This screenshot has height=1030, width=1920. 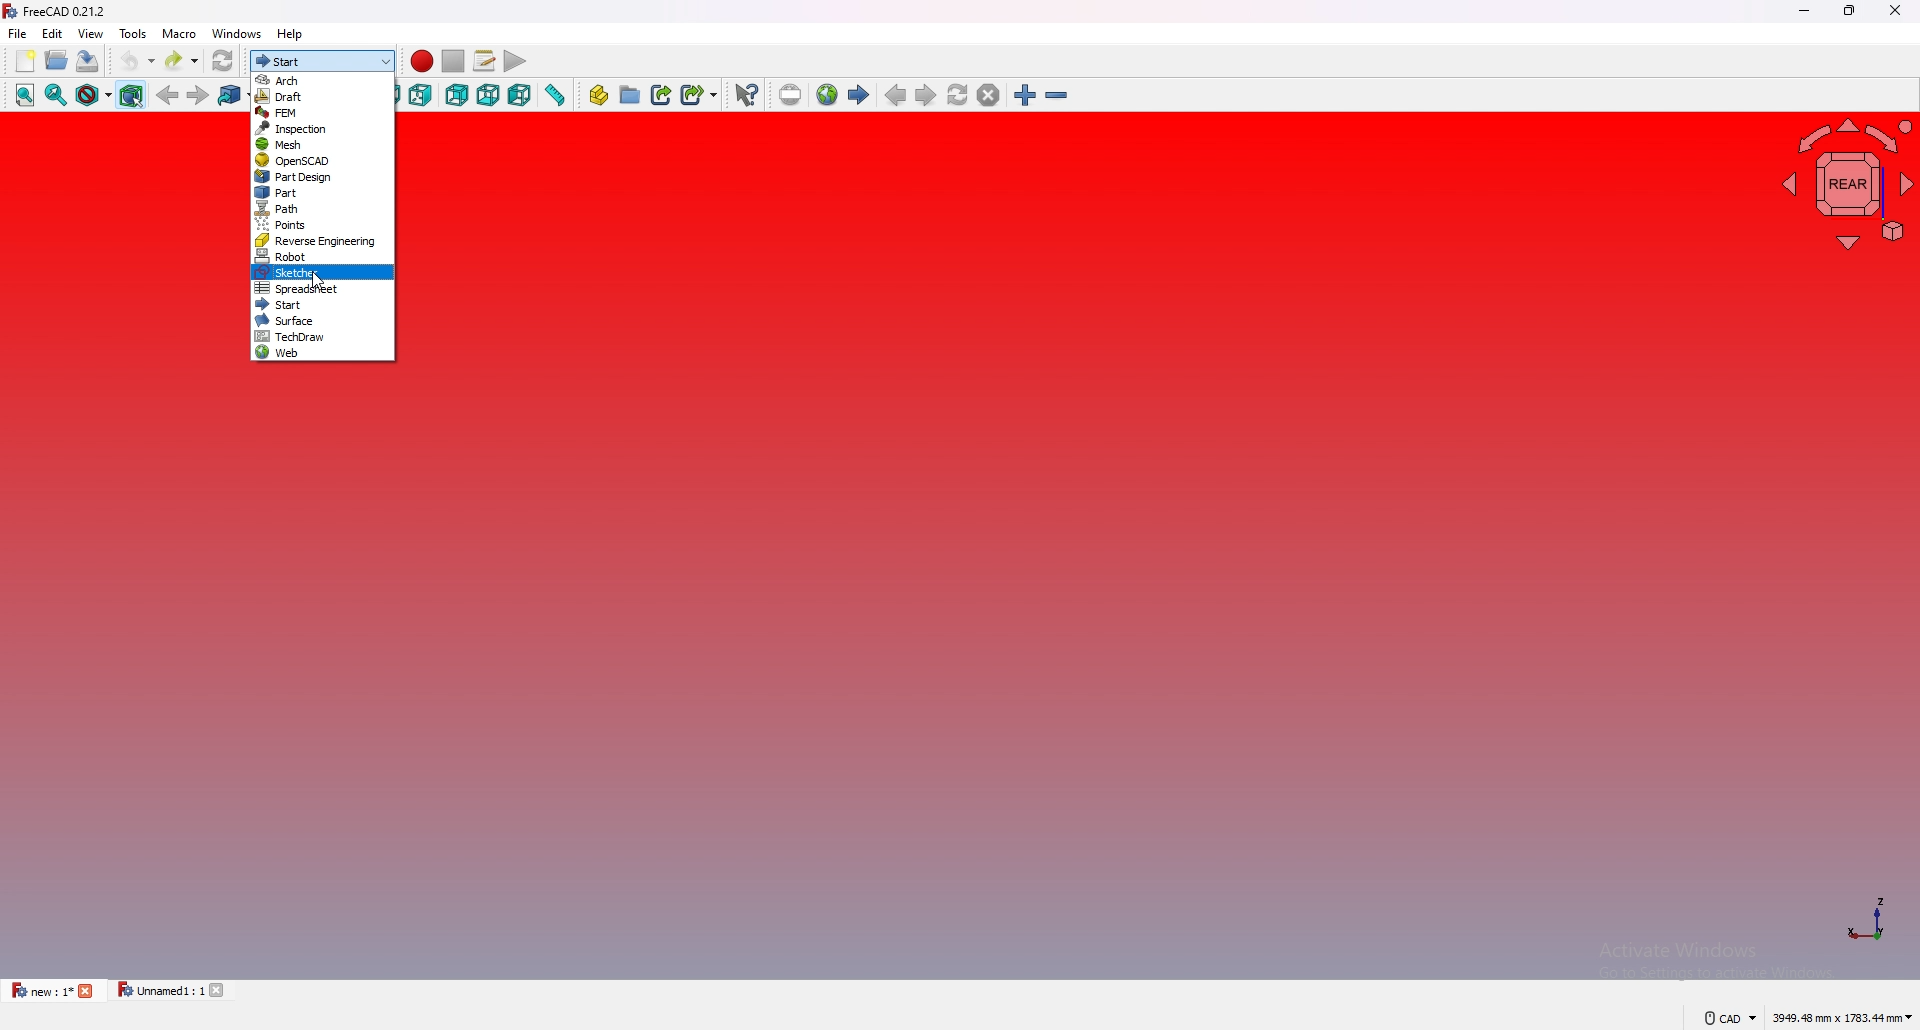 I want to click on surface, so click(x=322, y=320).